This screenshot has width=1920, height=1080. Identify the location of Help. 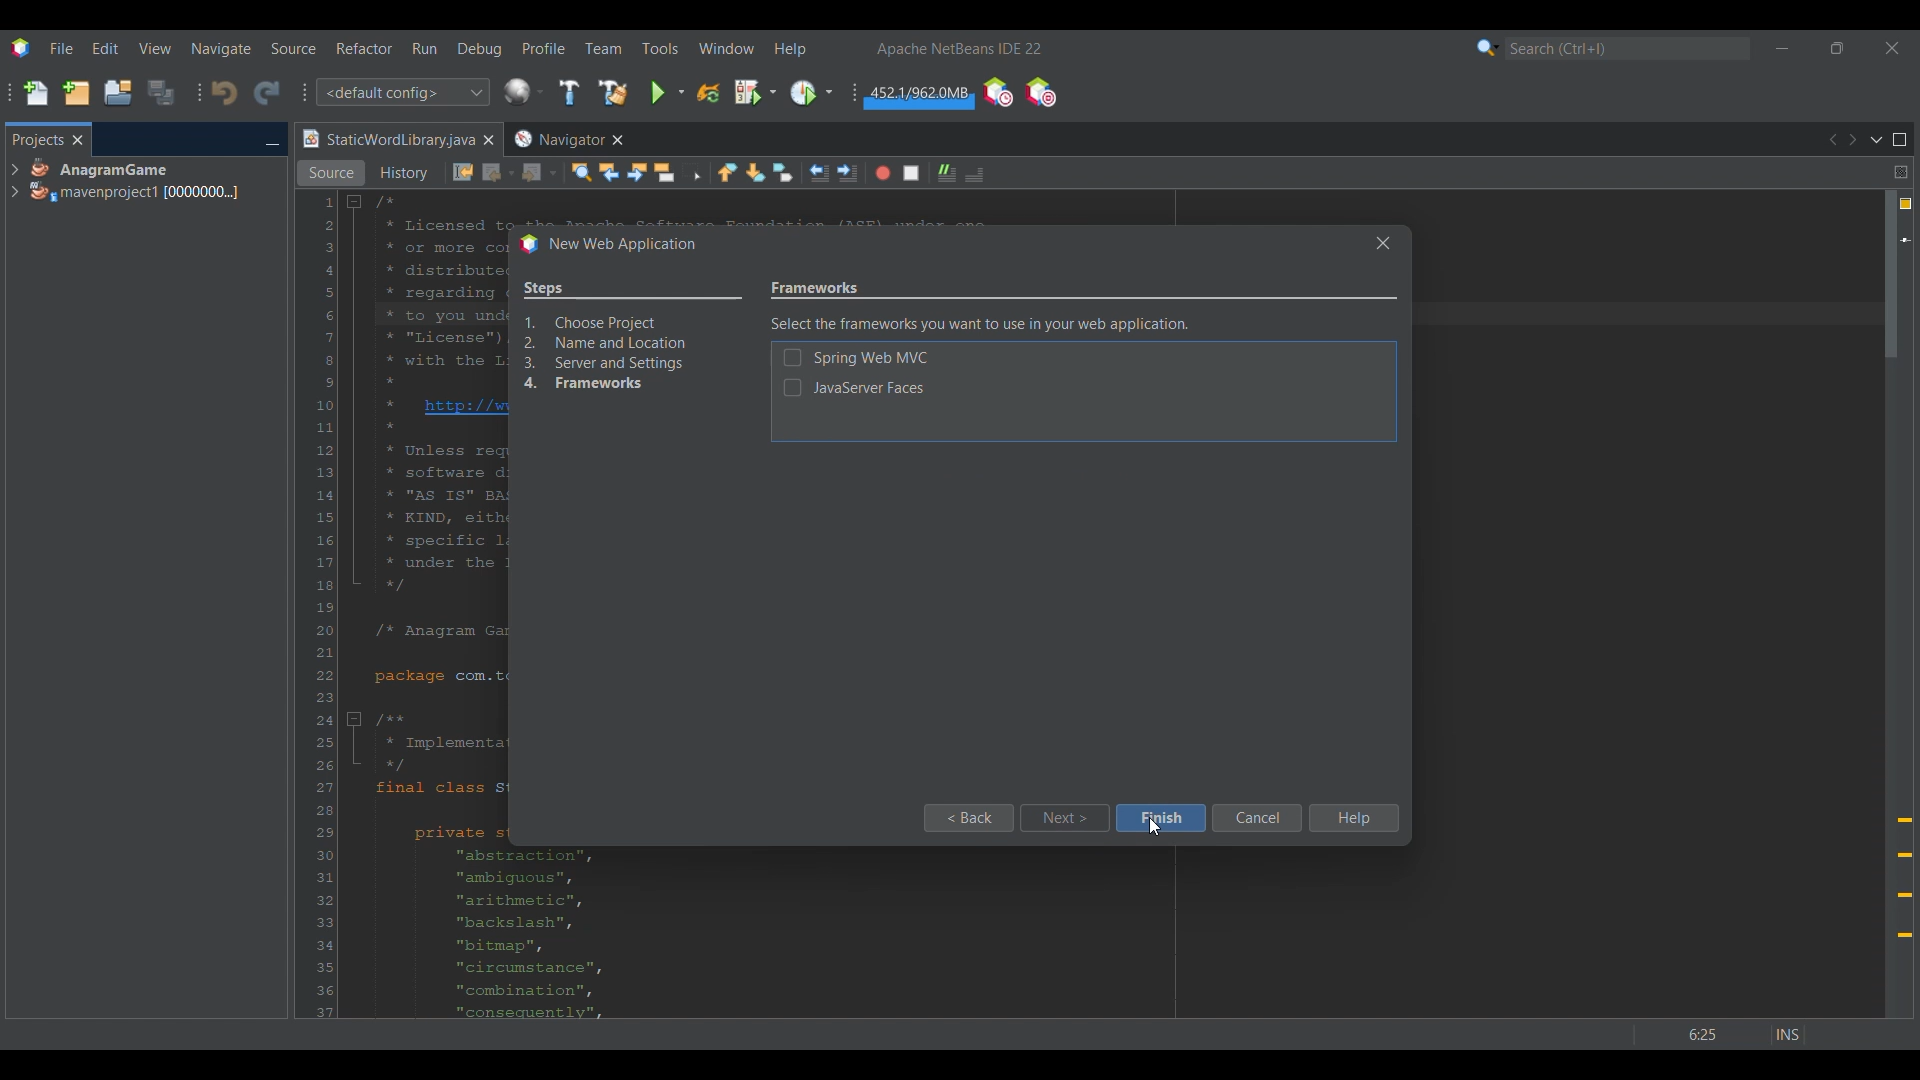
(1352, 818).